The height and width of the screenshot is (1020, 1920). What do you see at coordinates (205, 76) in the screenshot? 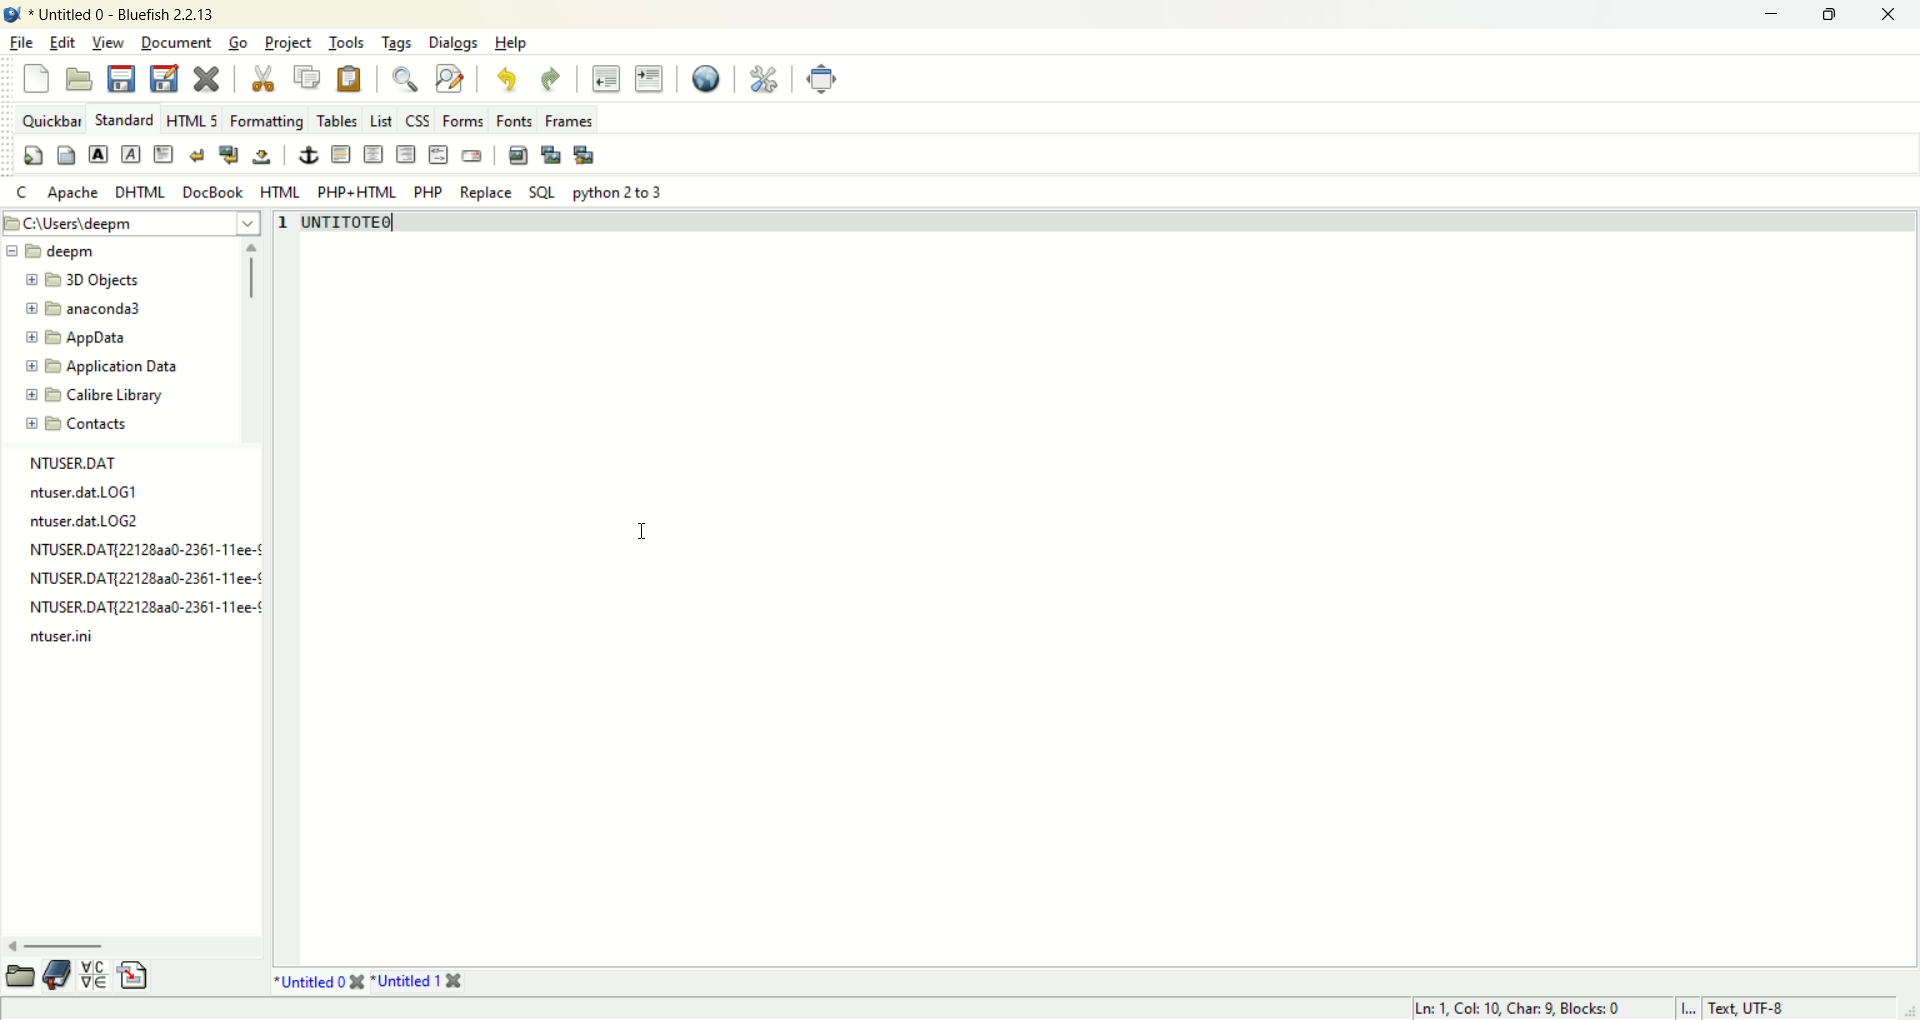
I see `close` at bounding box center [205, 76].